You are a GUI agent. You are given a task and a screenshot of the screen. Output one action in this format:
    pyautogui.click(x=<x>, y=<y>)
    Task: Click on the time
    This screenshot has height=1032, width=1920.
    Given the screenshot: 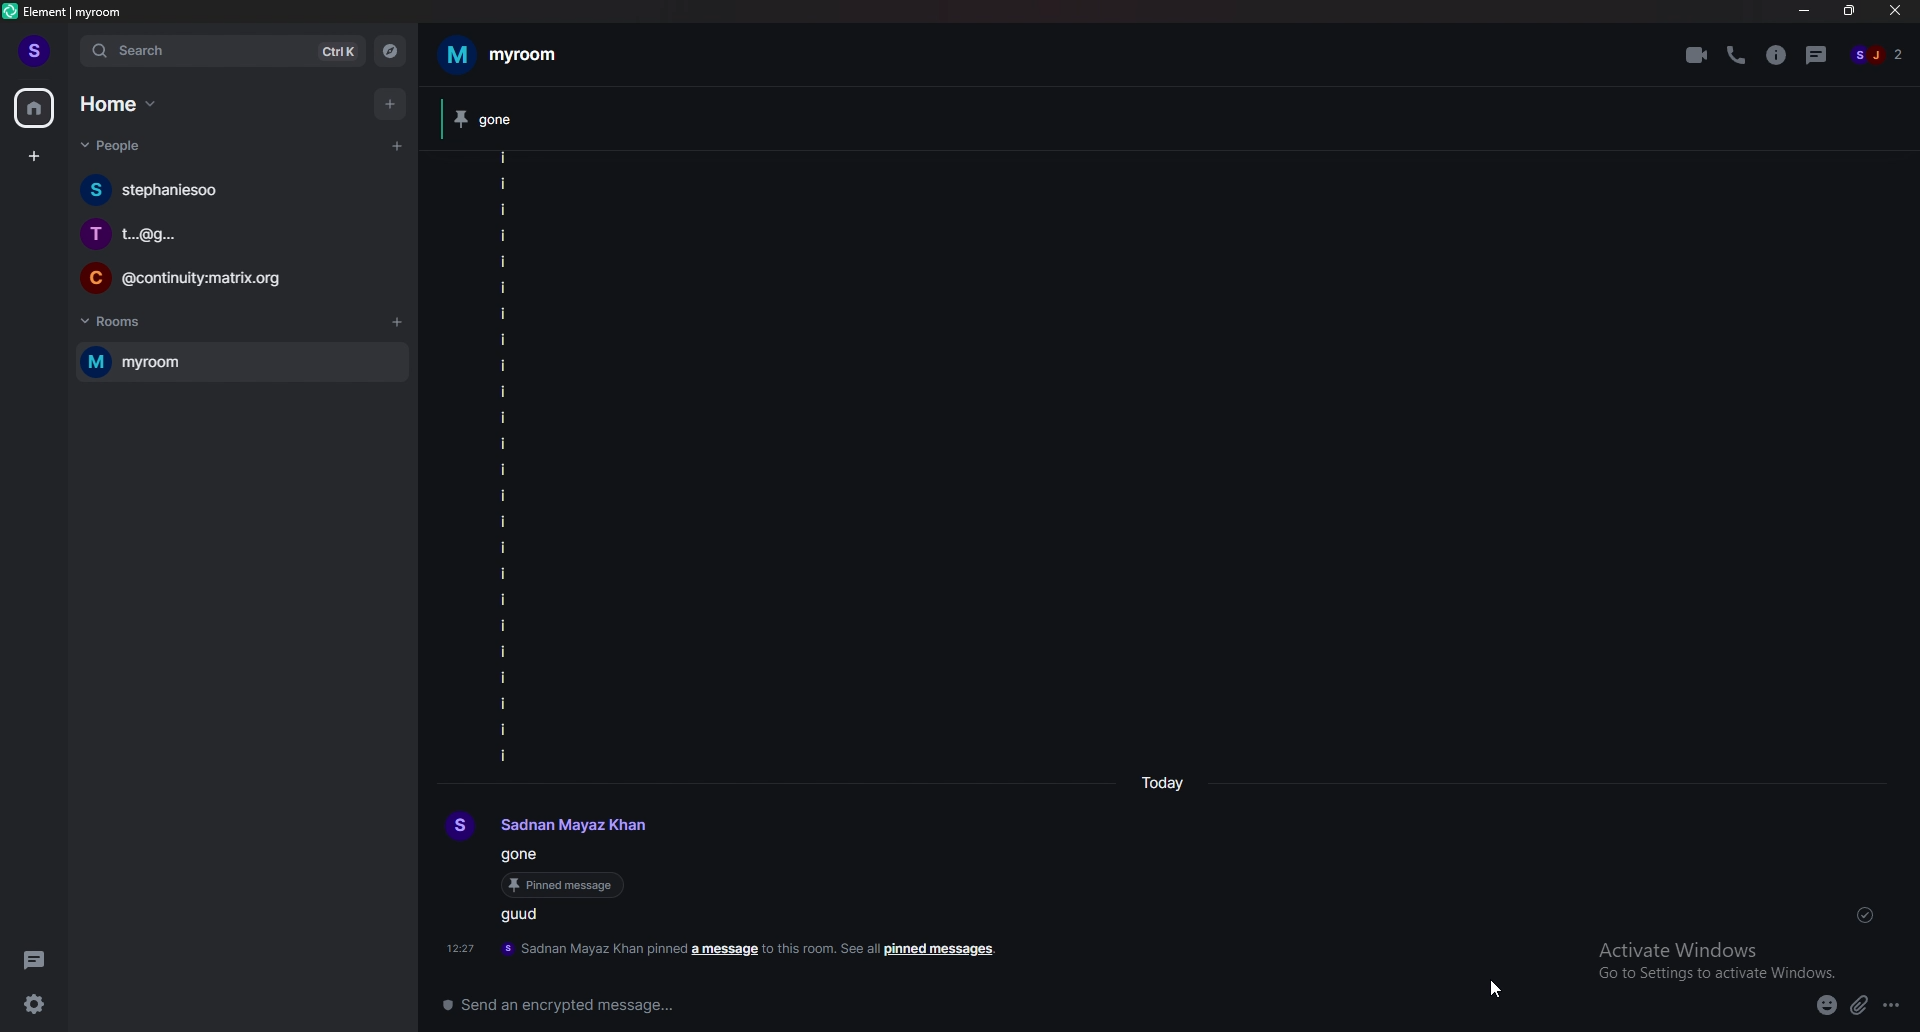 What is the action you would take?
    pyautogui.click(x=1166, y=782)
    